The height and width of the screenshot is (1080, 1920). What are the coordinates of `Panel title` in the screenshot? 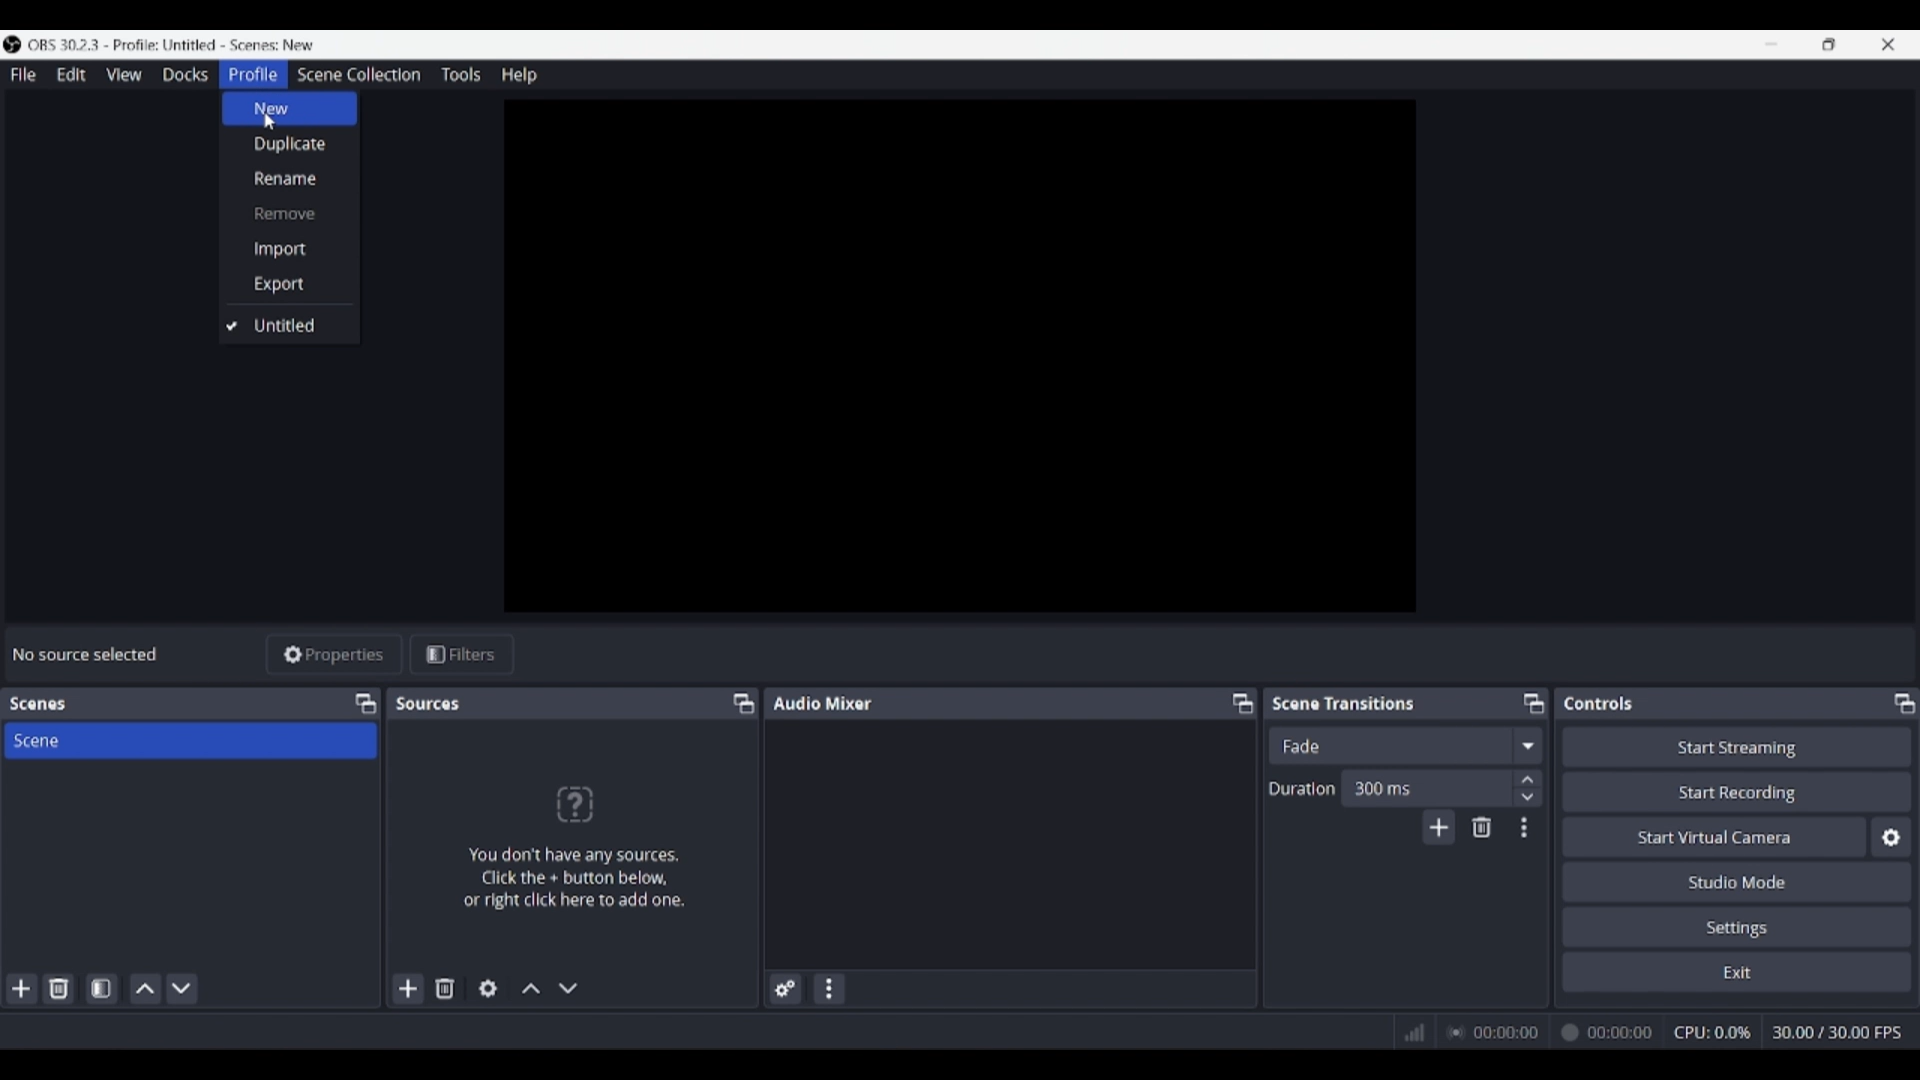 It's located at (1599, 703).